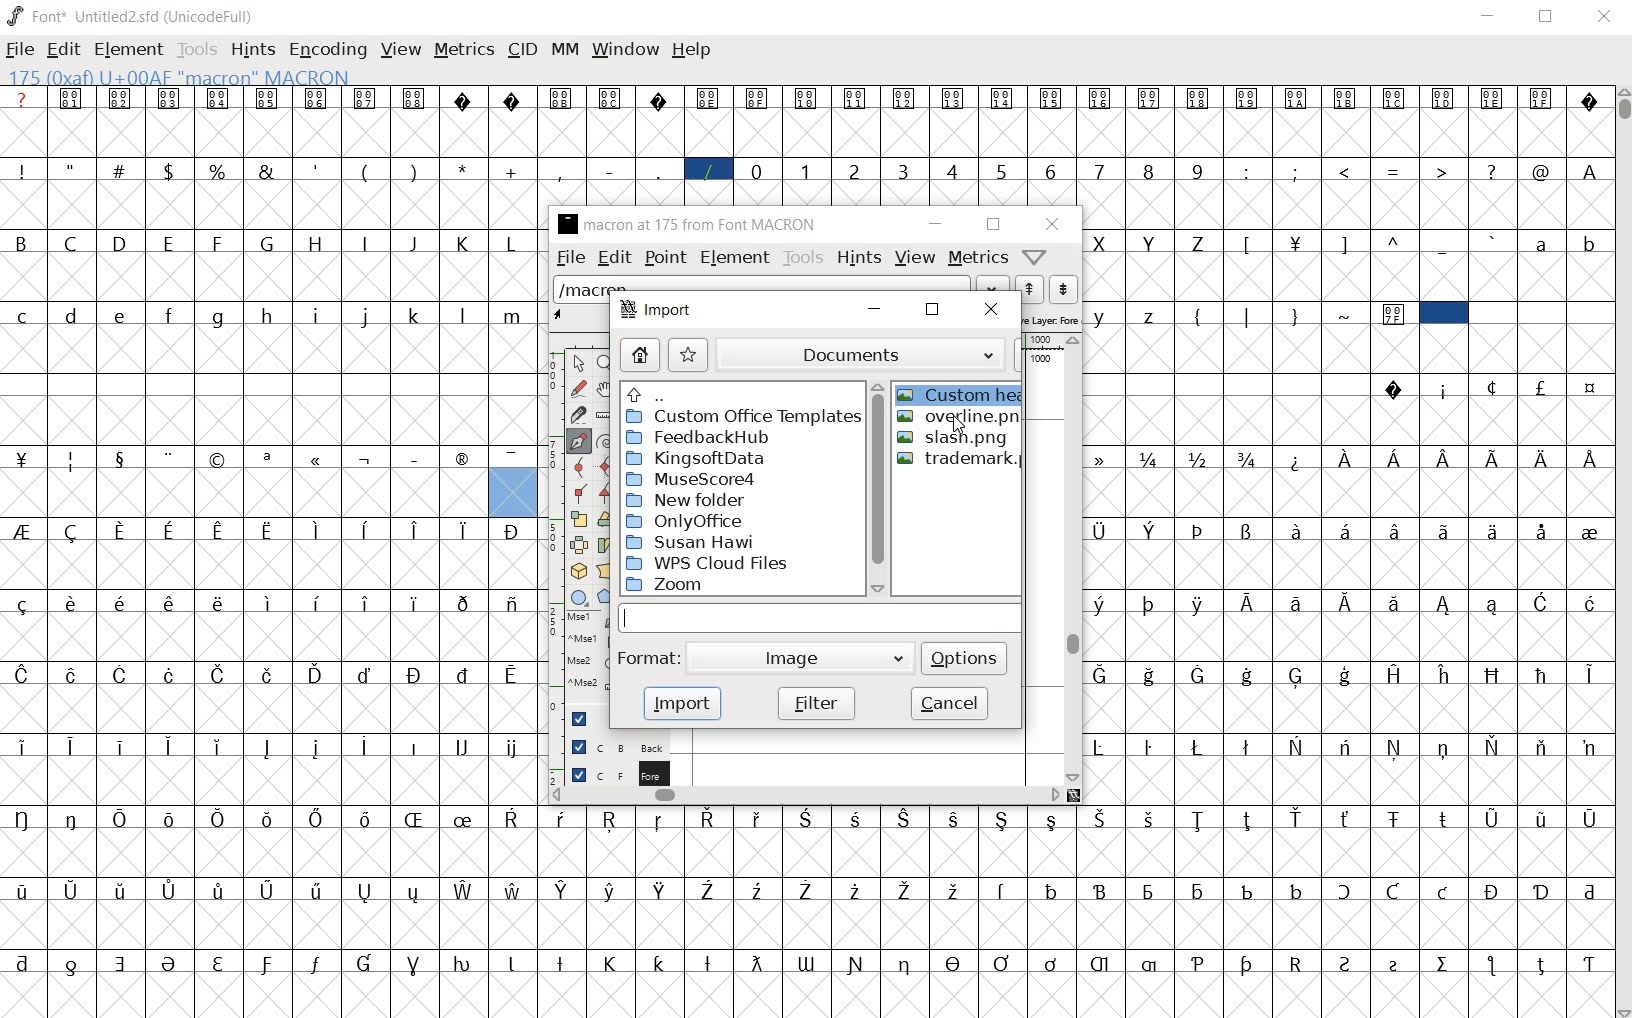 This screenshot has width=1632, height=1018. I want to click on Symbol, so click(514, 674).